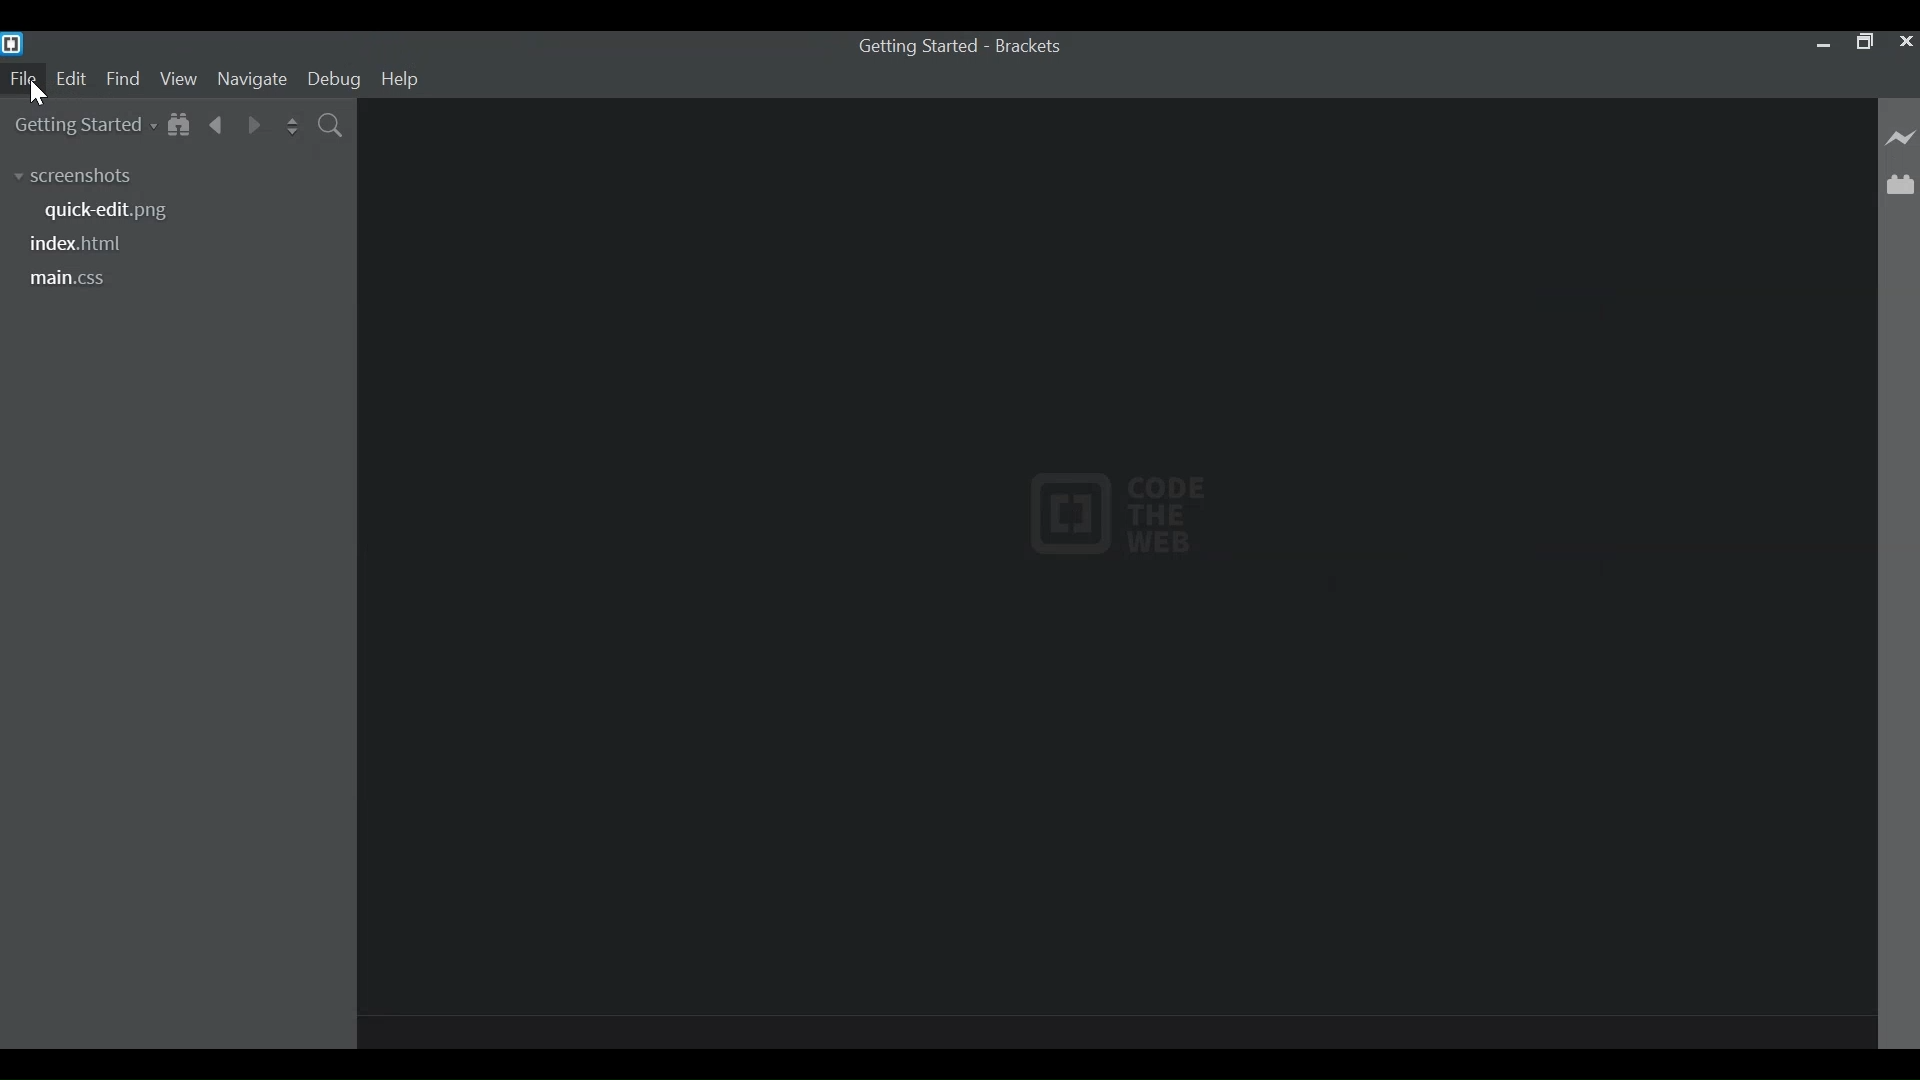  Describe the element at coordinates (82, 245) in the screenshot. I see `index.html` at that location.